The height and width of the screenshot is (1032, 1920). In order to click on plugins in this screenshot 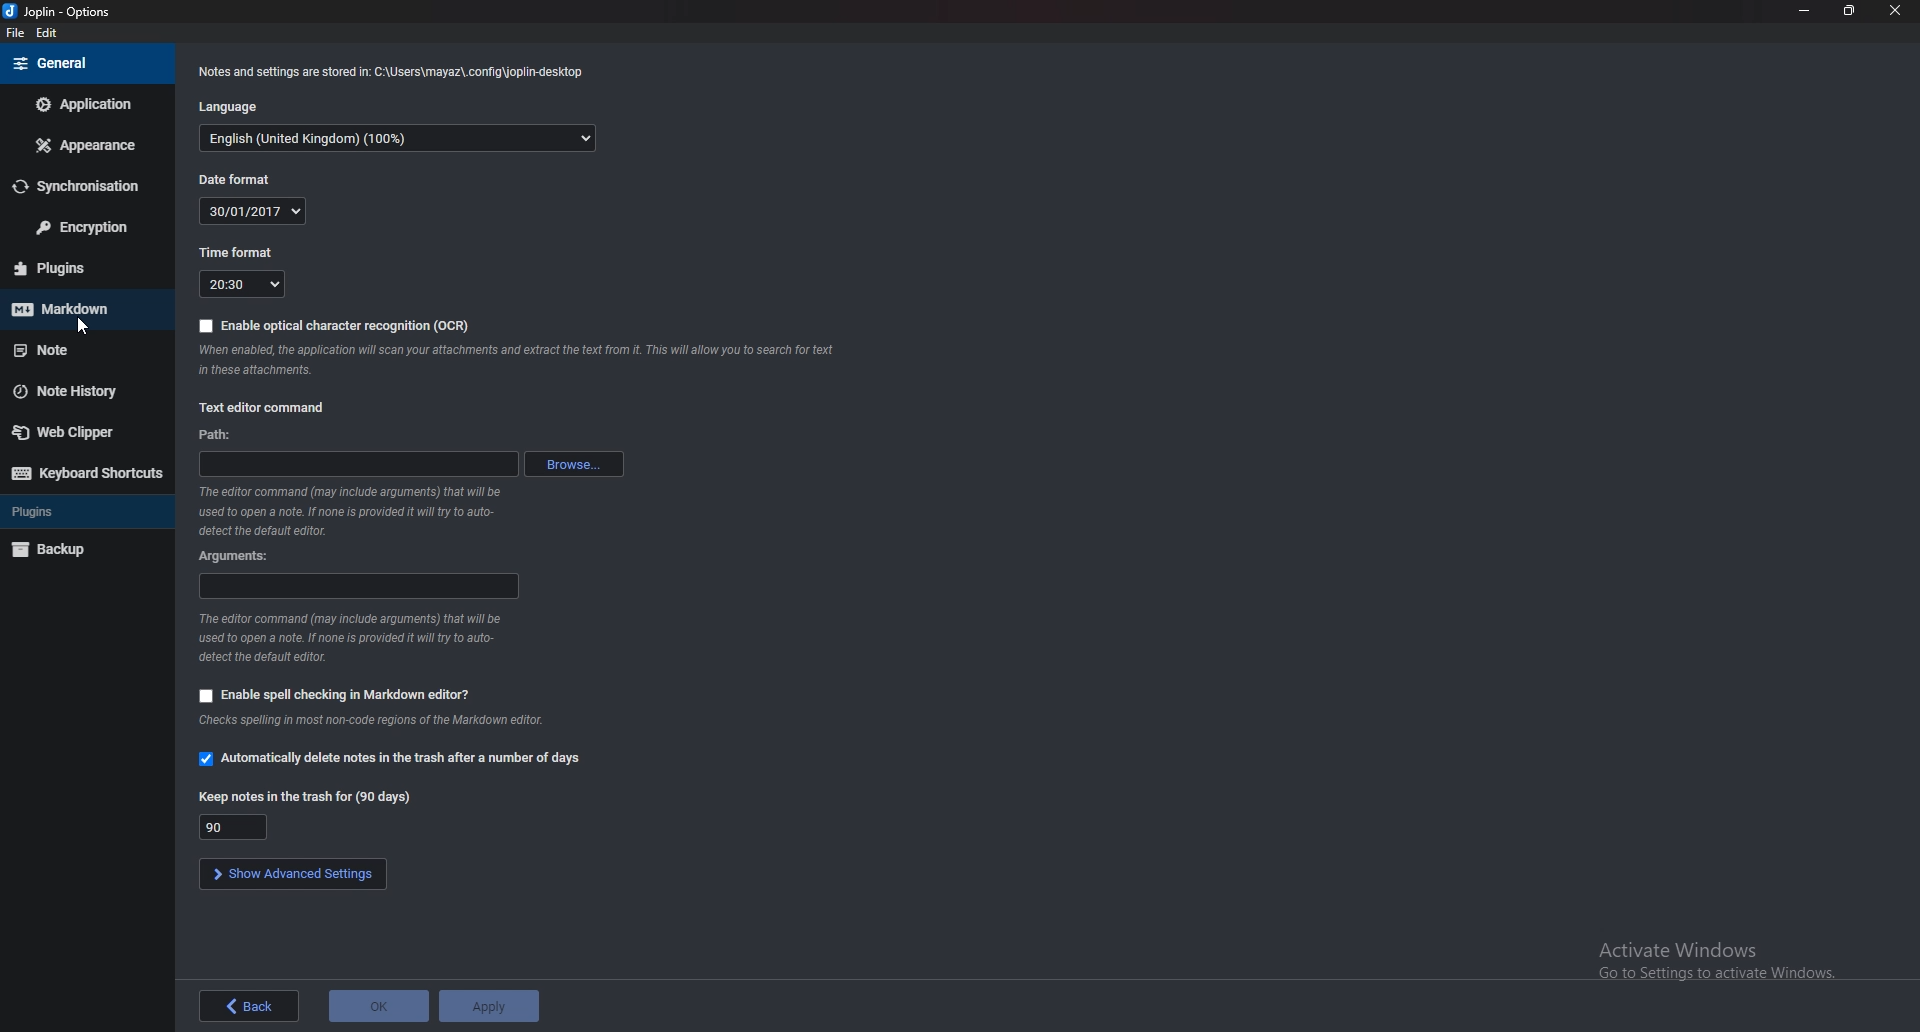, I will do `click(81, 268)`.